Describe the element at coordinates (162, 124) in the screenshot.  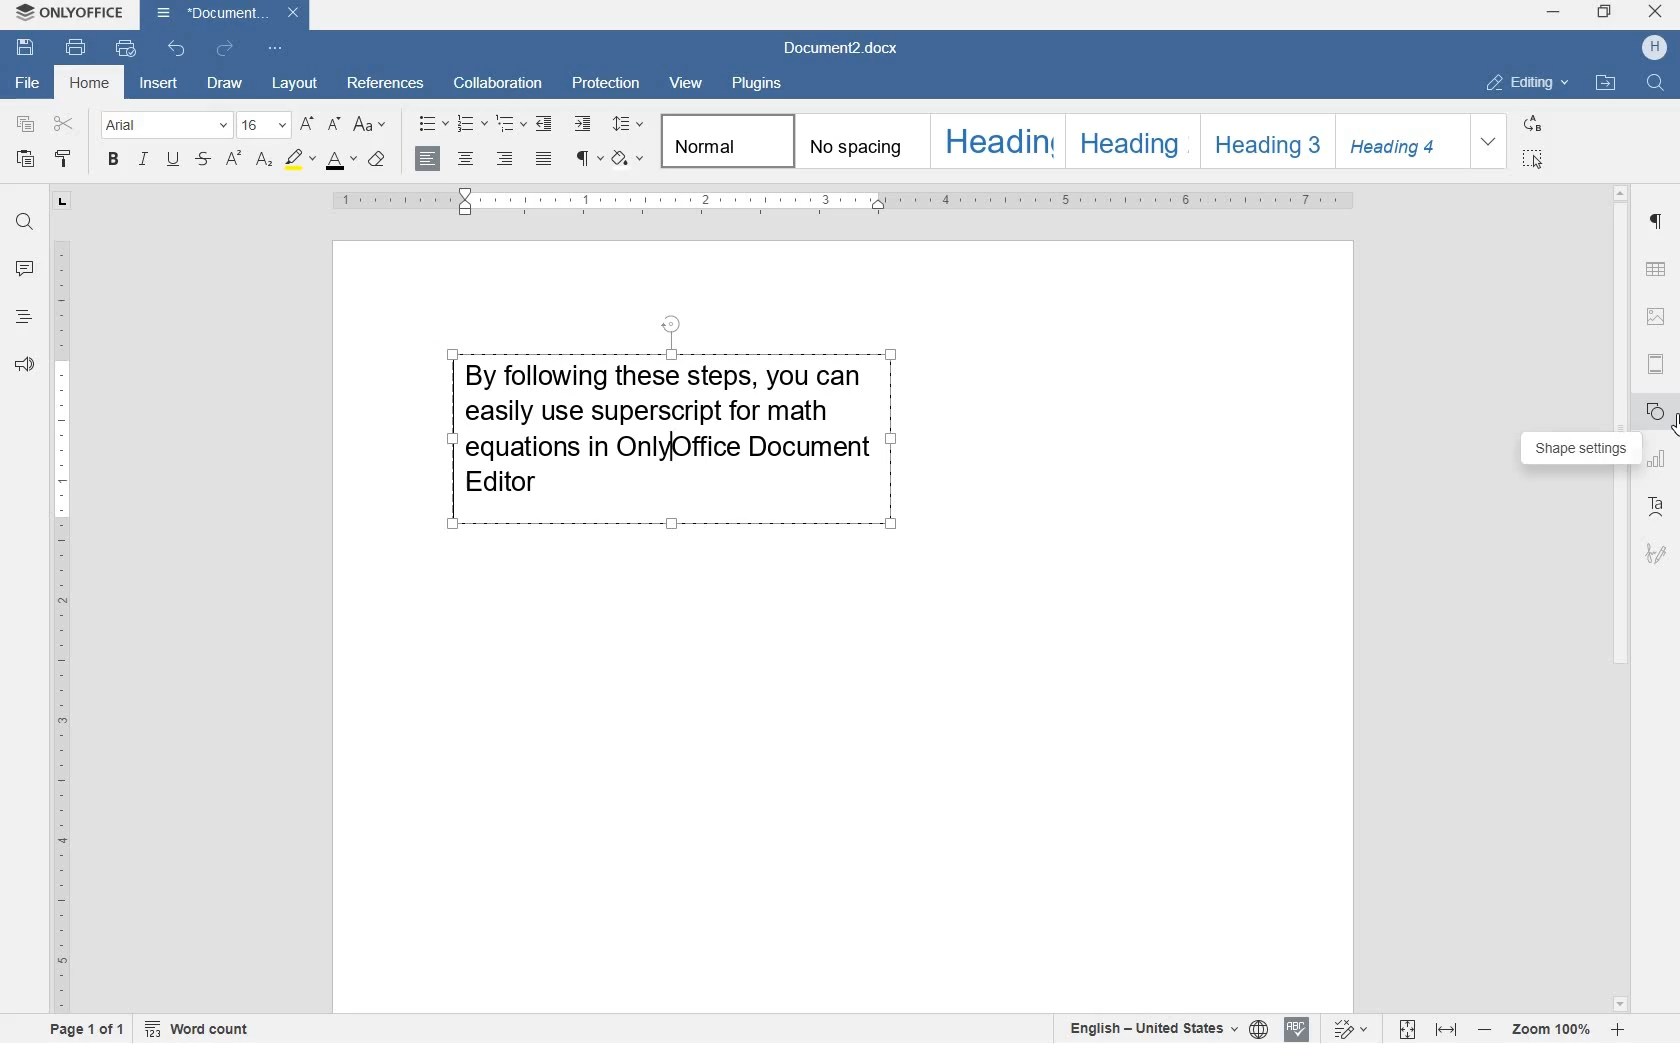
I see `font name` at that location.